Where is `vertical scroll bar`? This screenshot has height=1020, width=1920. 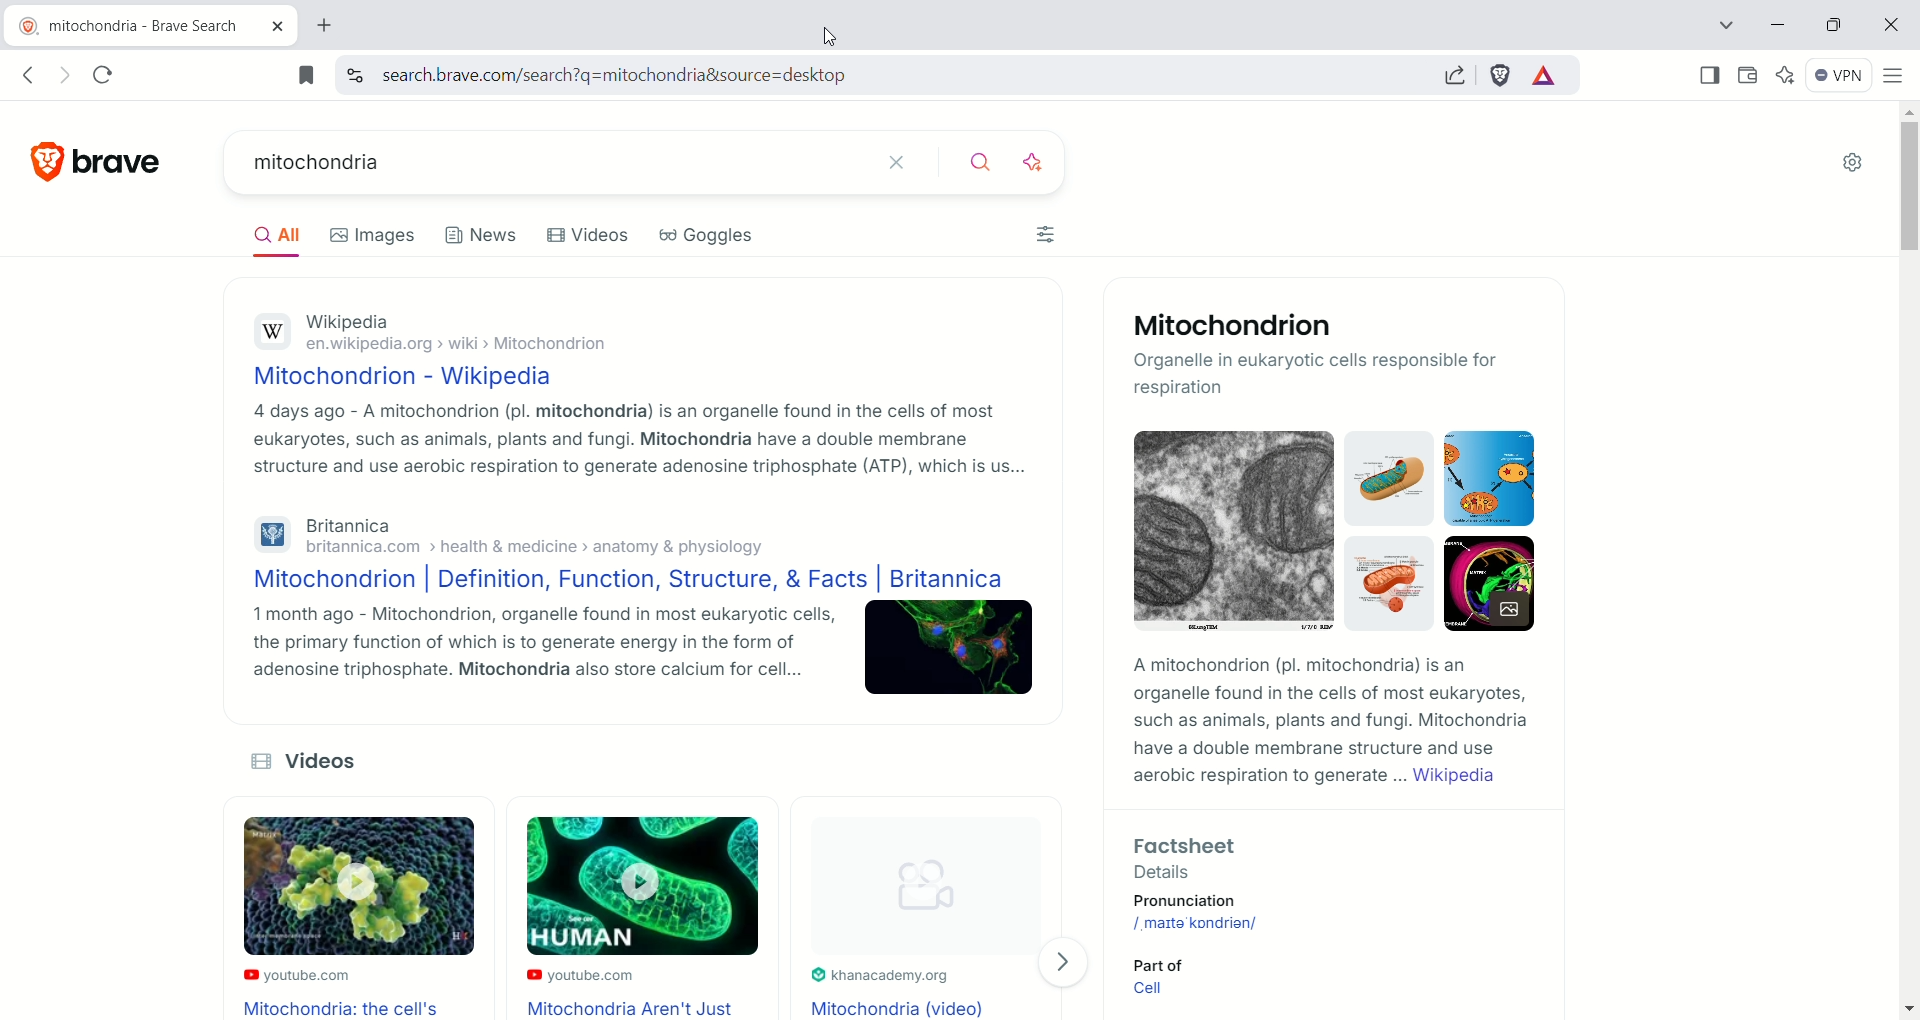
vertical scroll bar is located at coordinates (1908, 558).